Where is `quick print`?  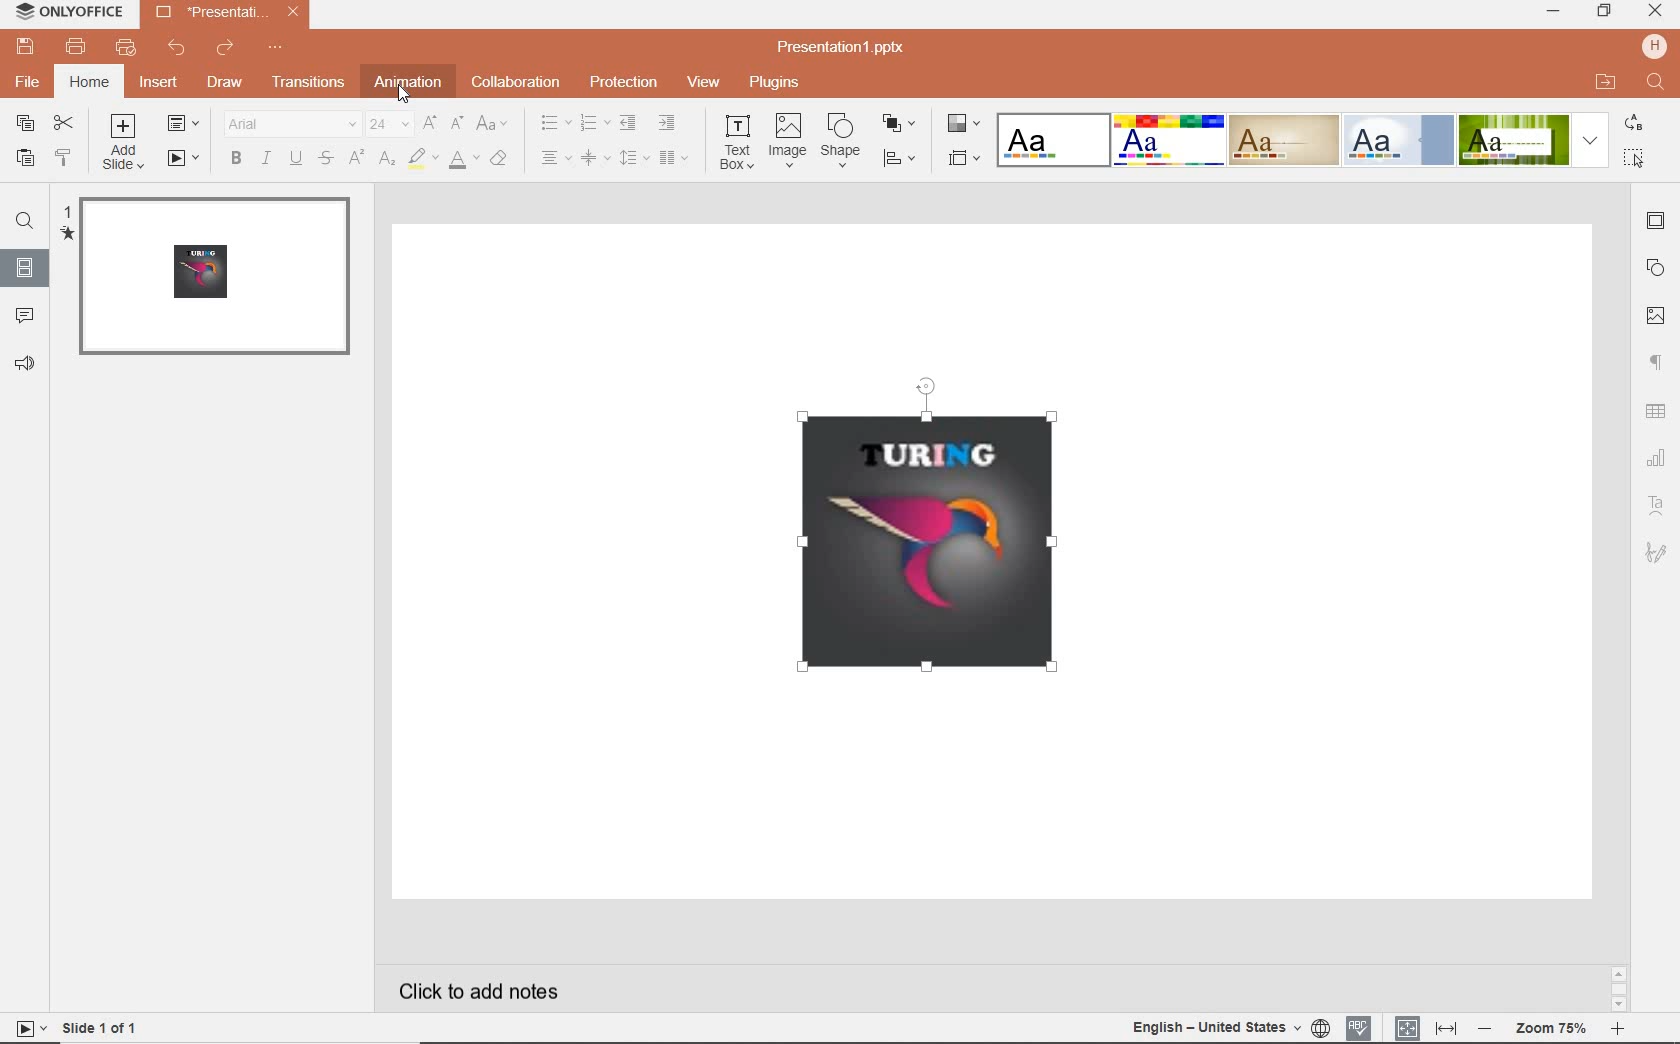 quick print is located at coordinates (125, 48).